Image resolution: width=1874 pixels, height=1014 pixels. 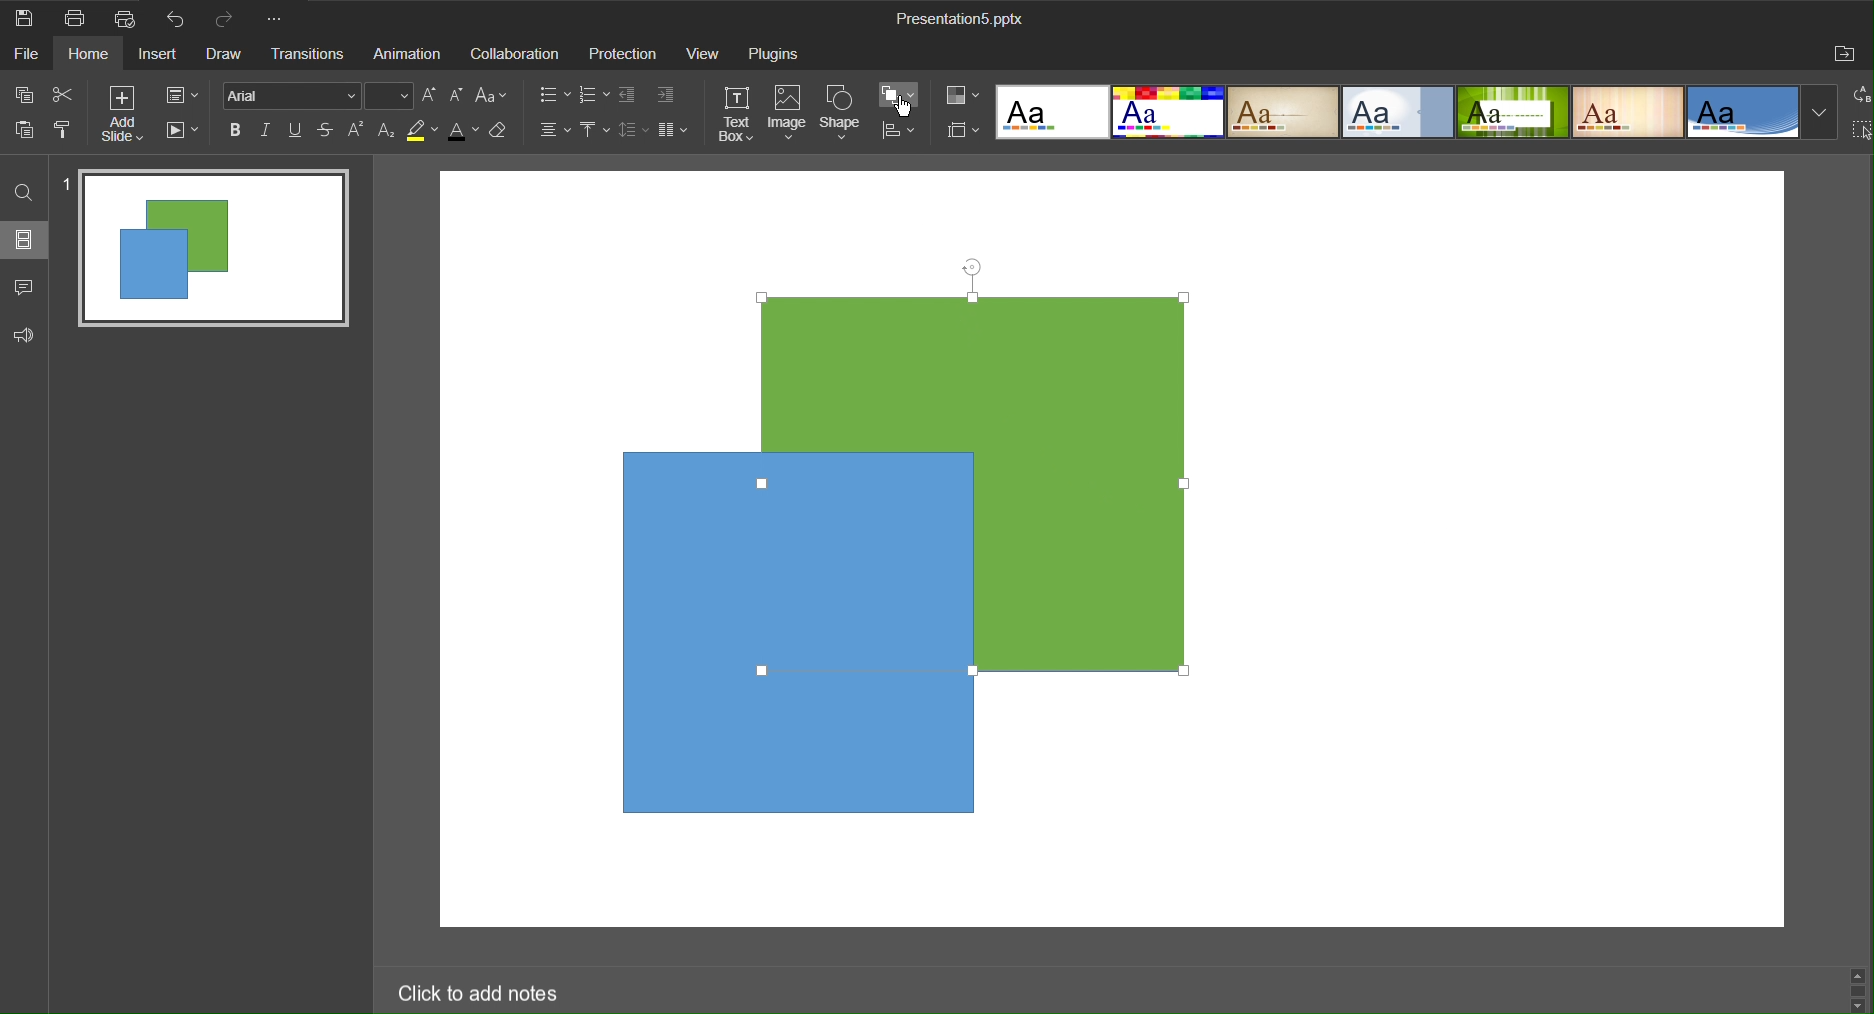 I want to click on Vertical Align, so click(x=594, y=132).